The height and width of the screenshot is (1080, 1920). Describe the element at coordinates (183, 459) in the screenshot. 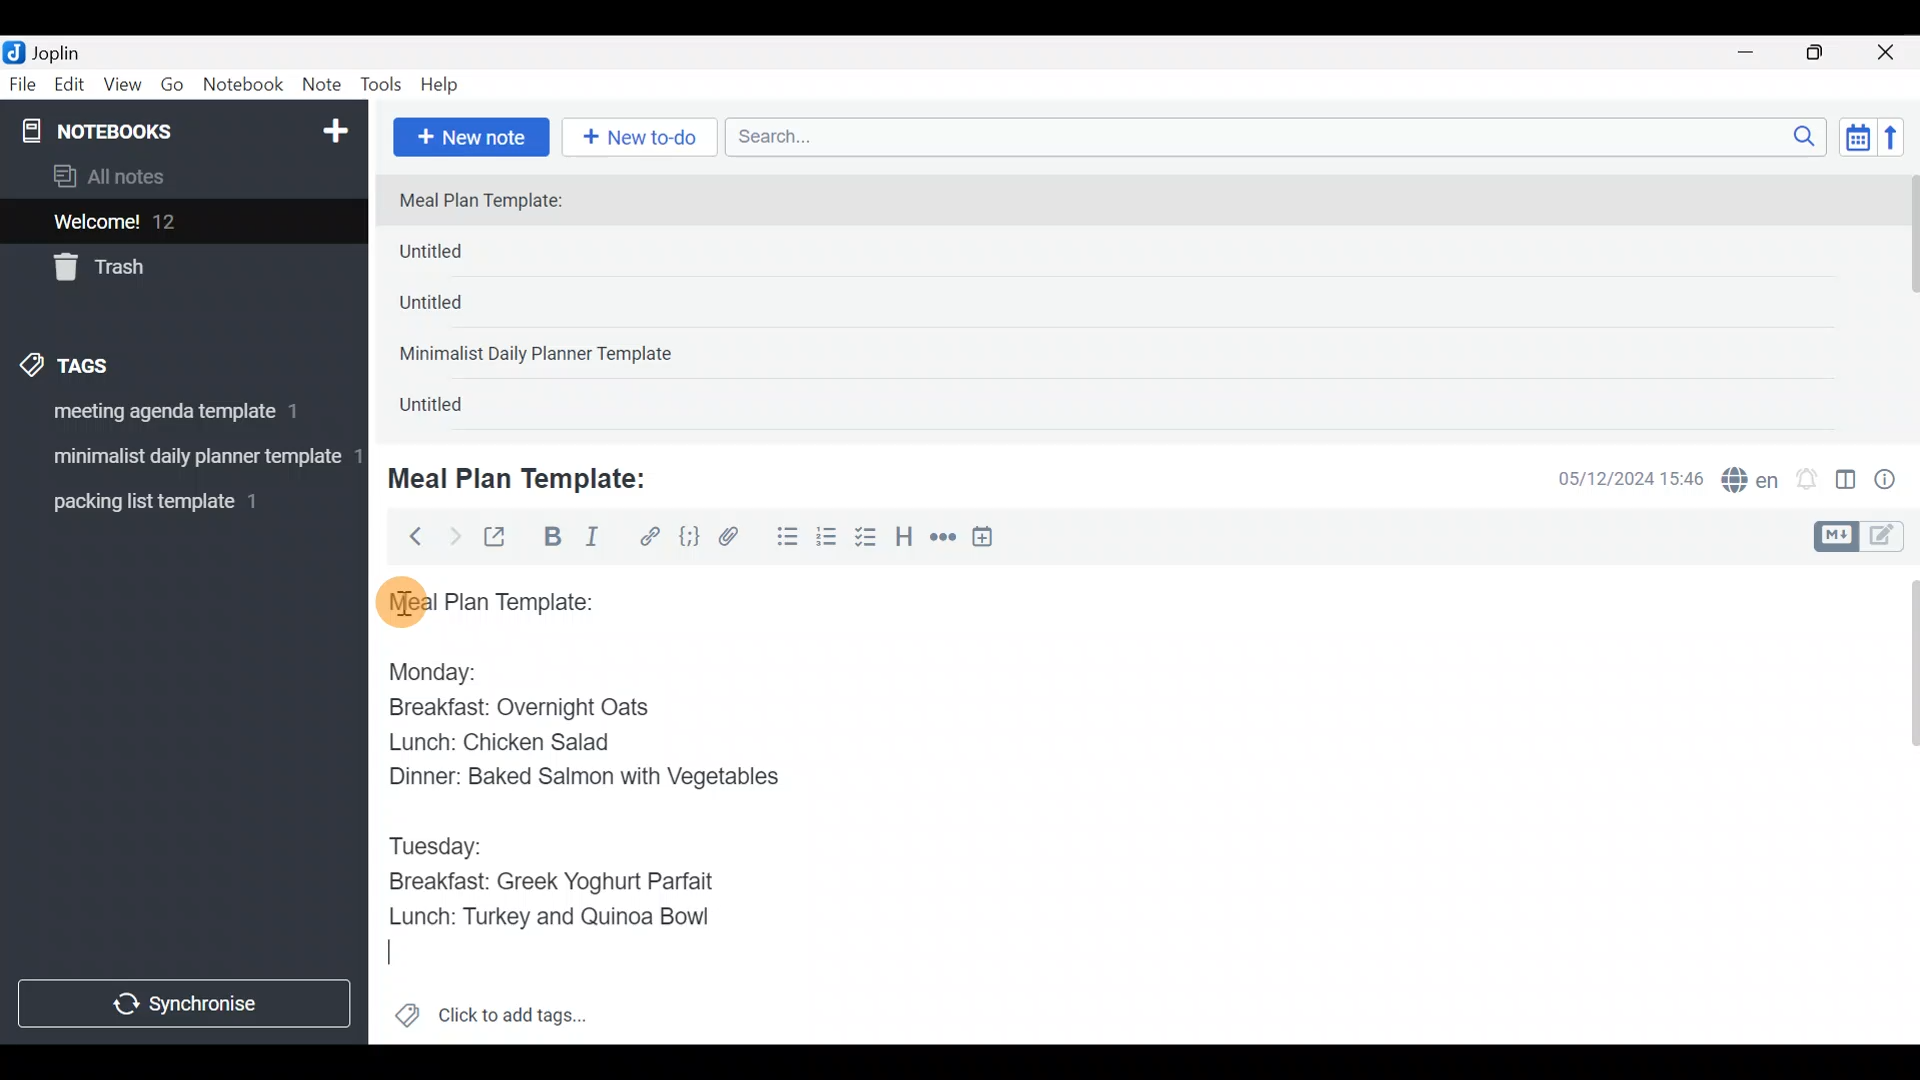

I see `Tag 2` at that location.